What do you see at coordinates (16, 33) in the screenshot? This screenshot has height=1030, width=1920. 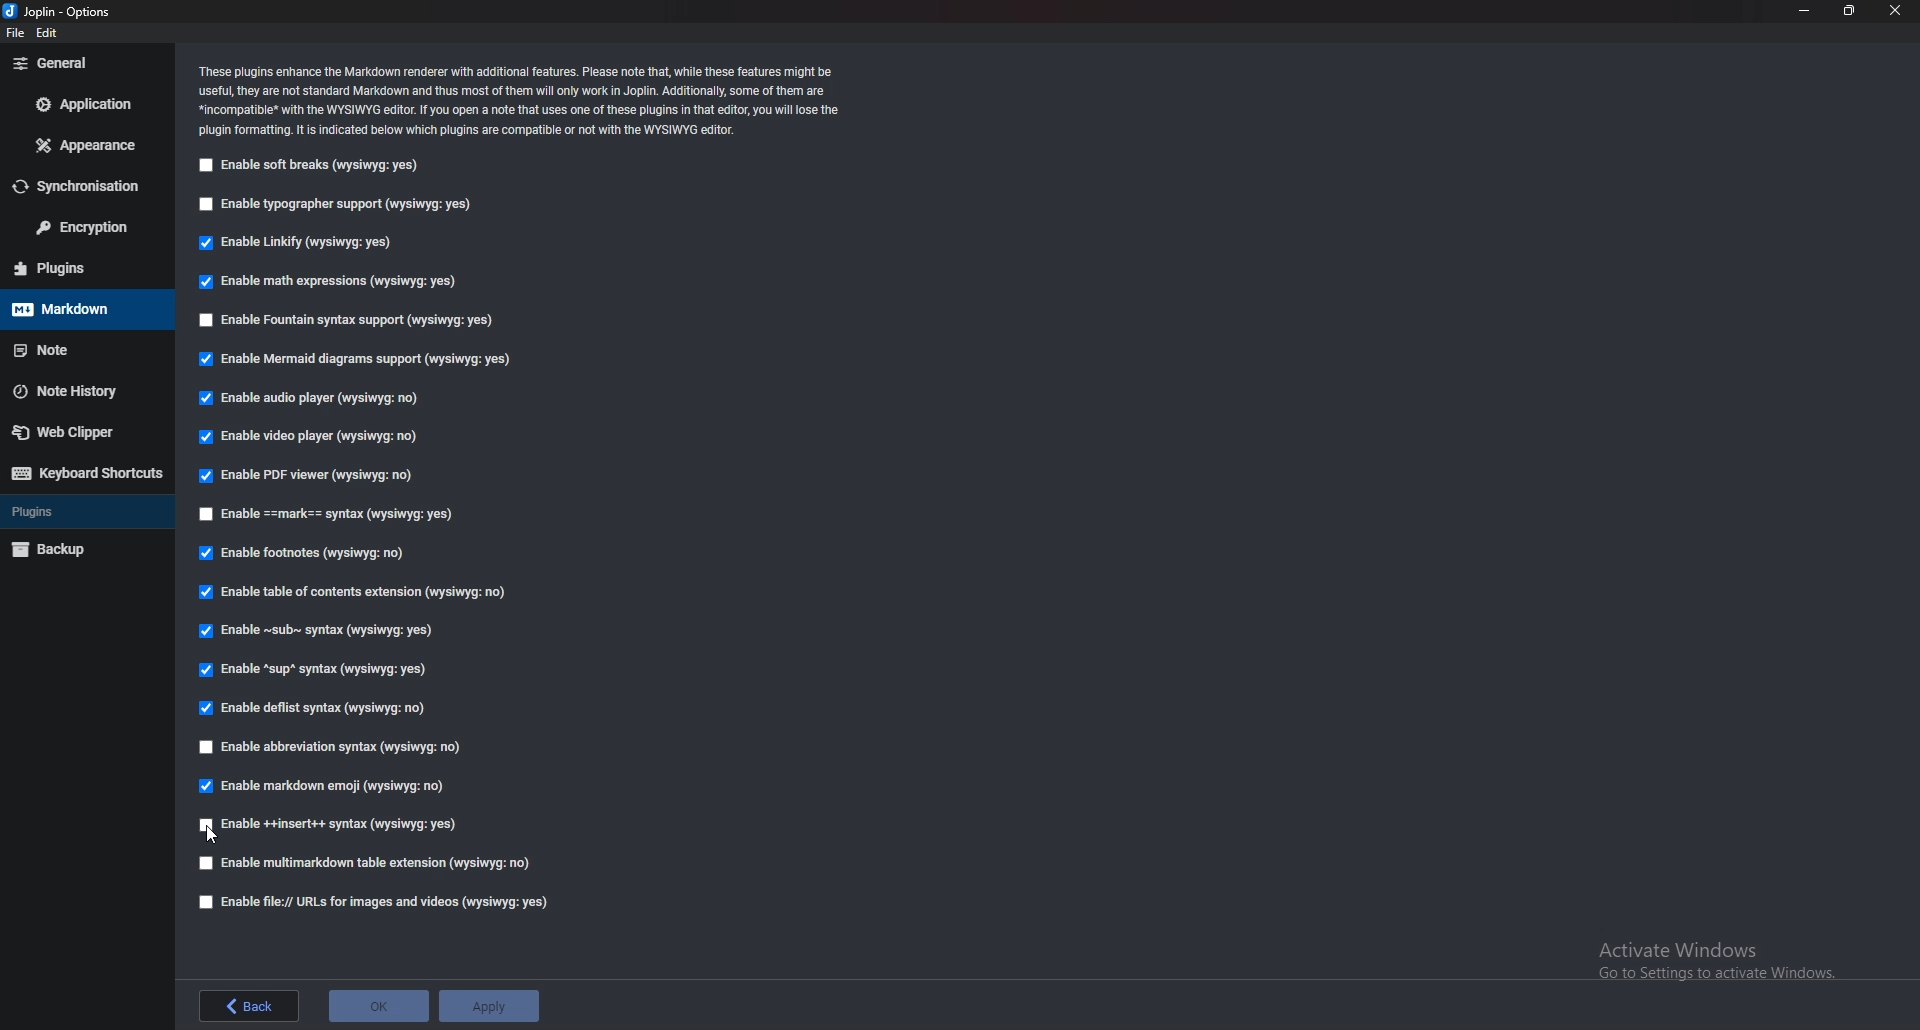 I see `file` at bounding box center [16, 33].